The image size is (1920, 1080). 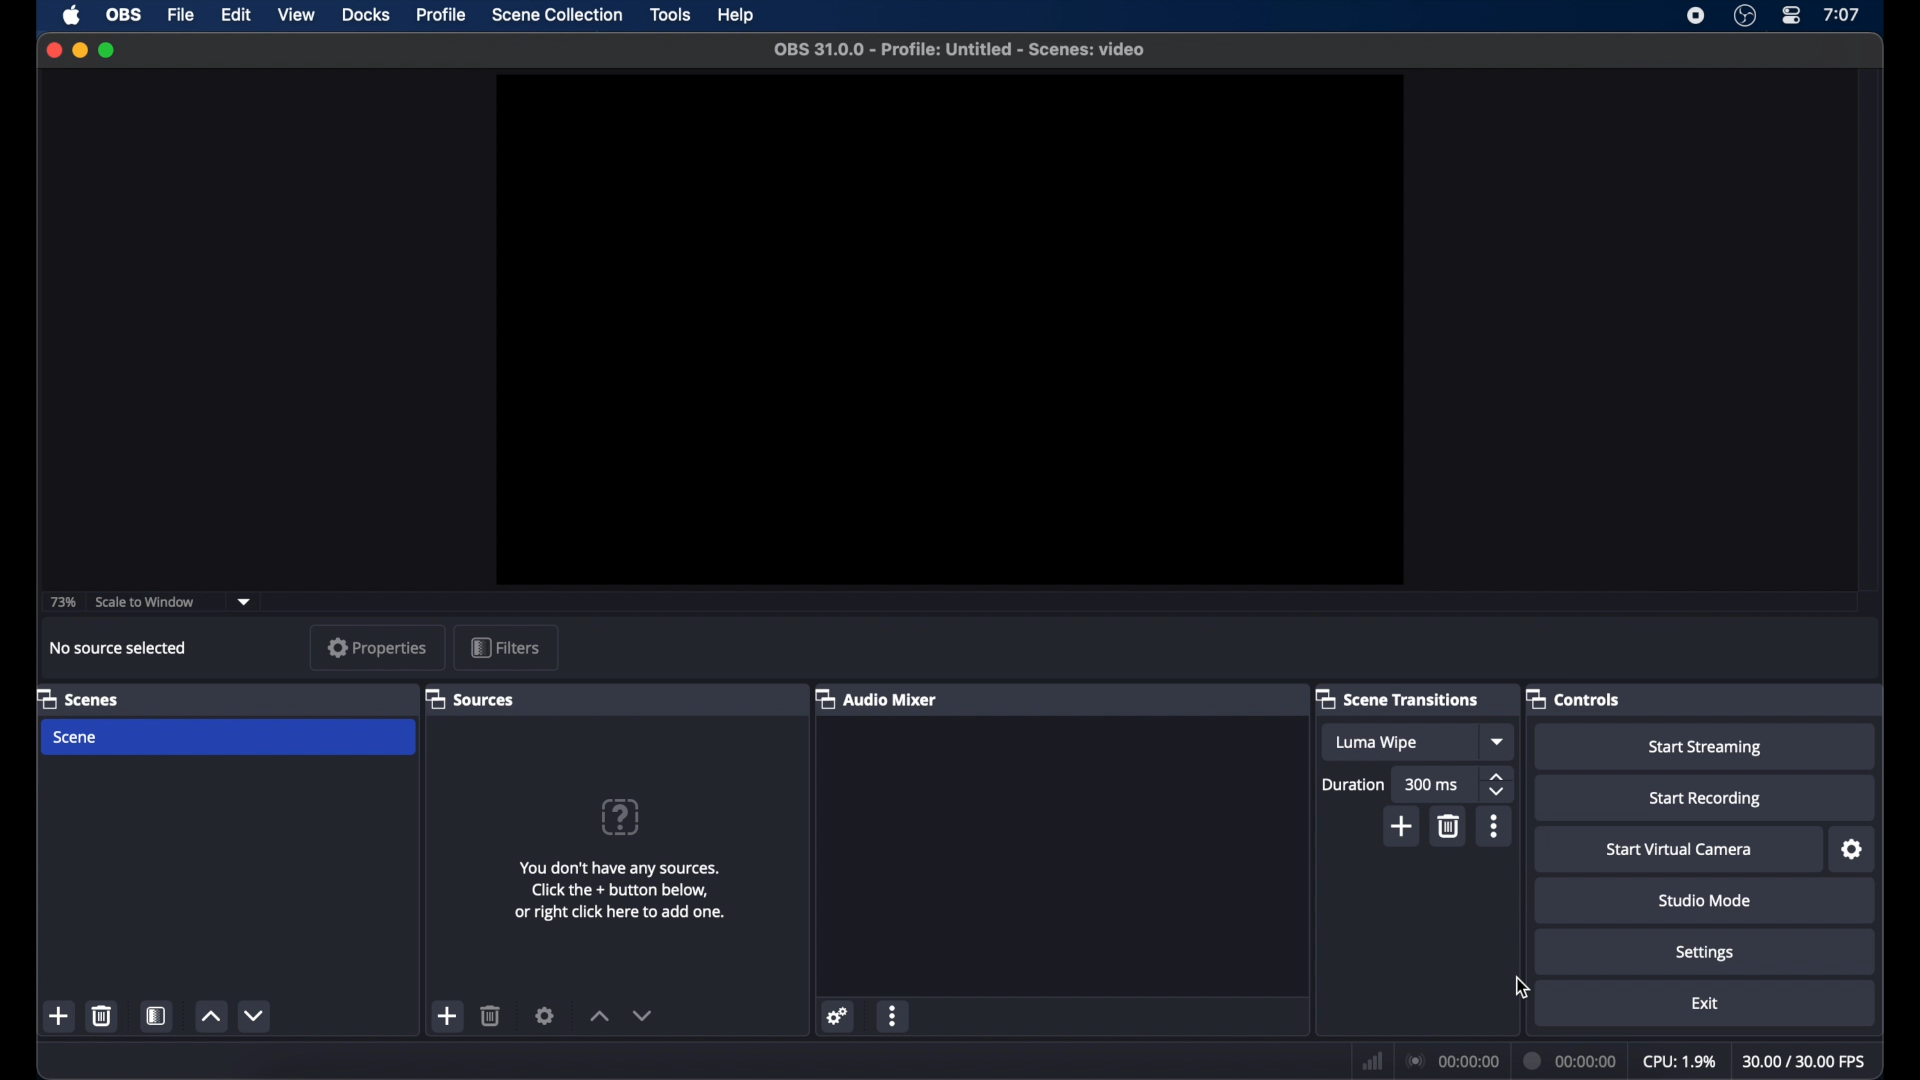 What do you see at coordinates (211, 1017) in the screenshot?
I see `increment` at bounding box center [211, 1017].